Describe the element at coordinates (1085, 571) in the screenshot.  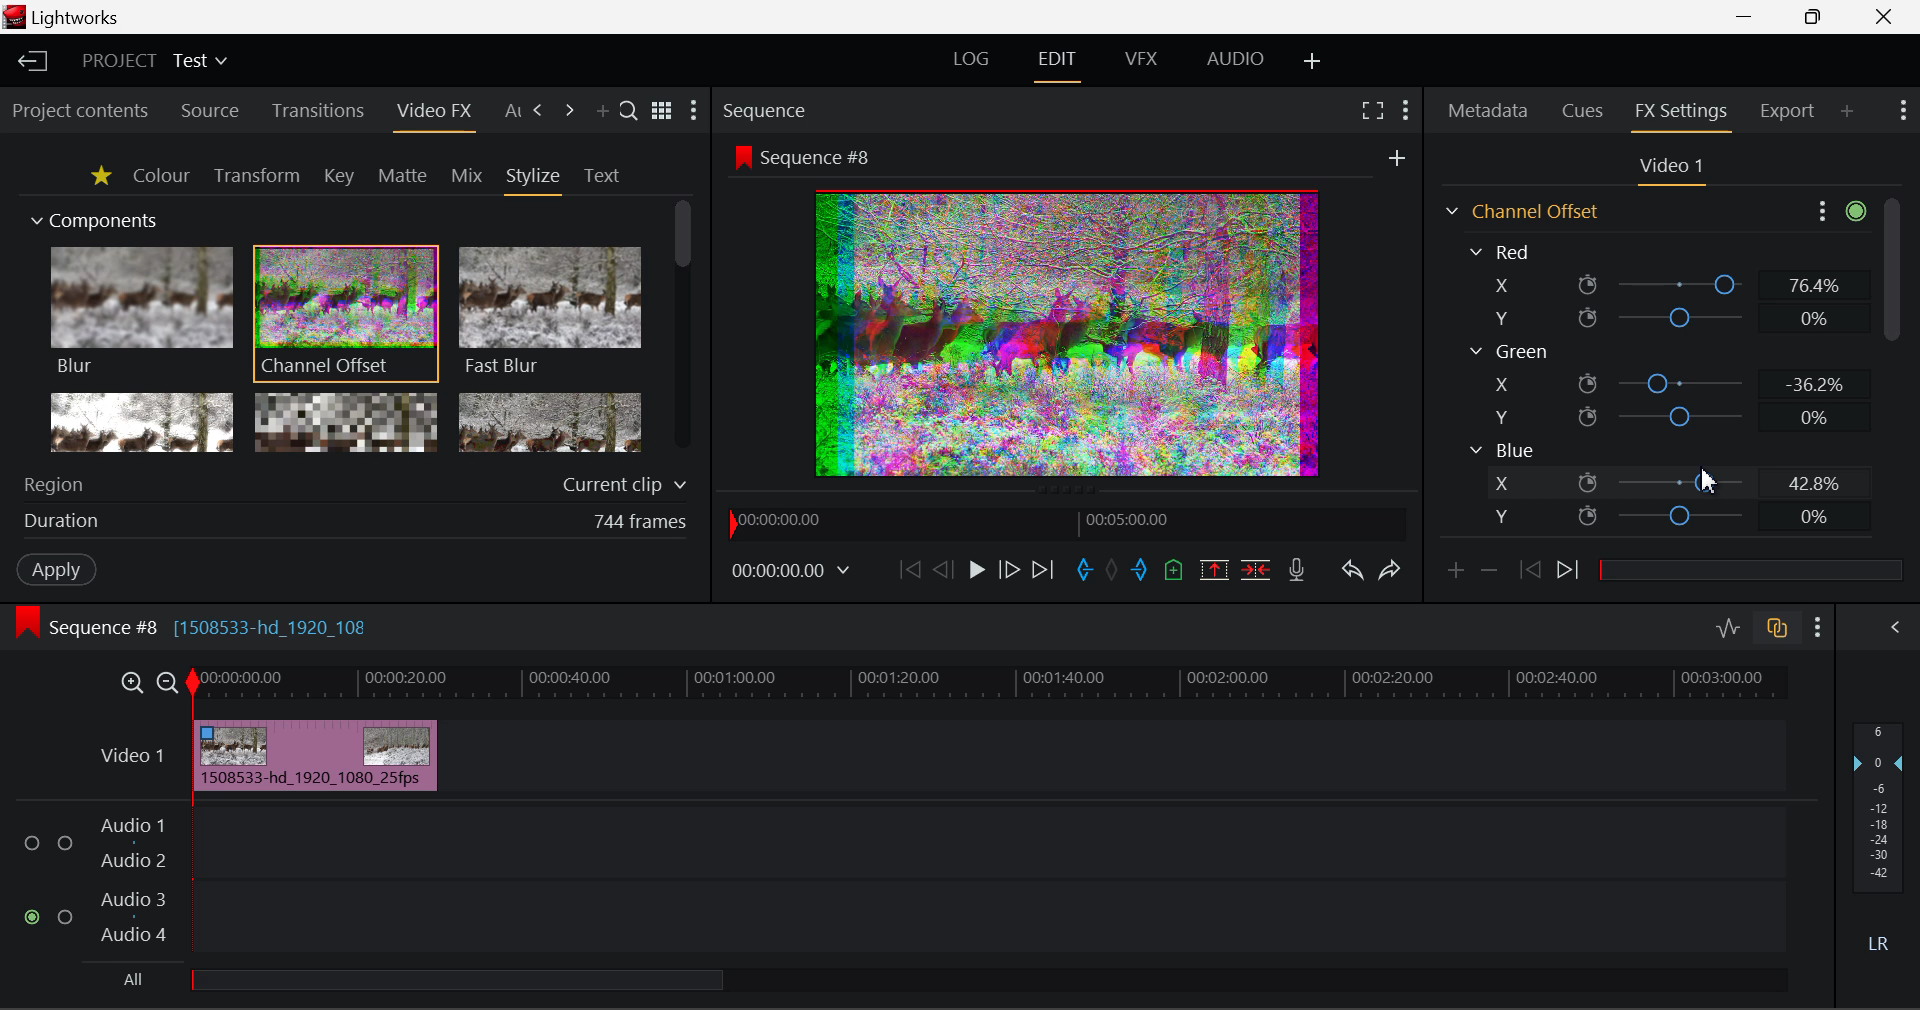
I see `Mark In` at that location.